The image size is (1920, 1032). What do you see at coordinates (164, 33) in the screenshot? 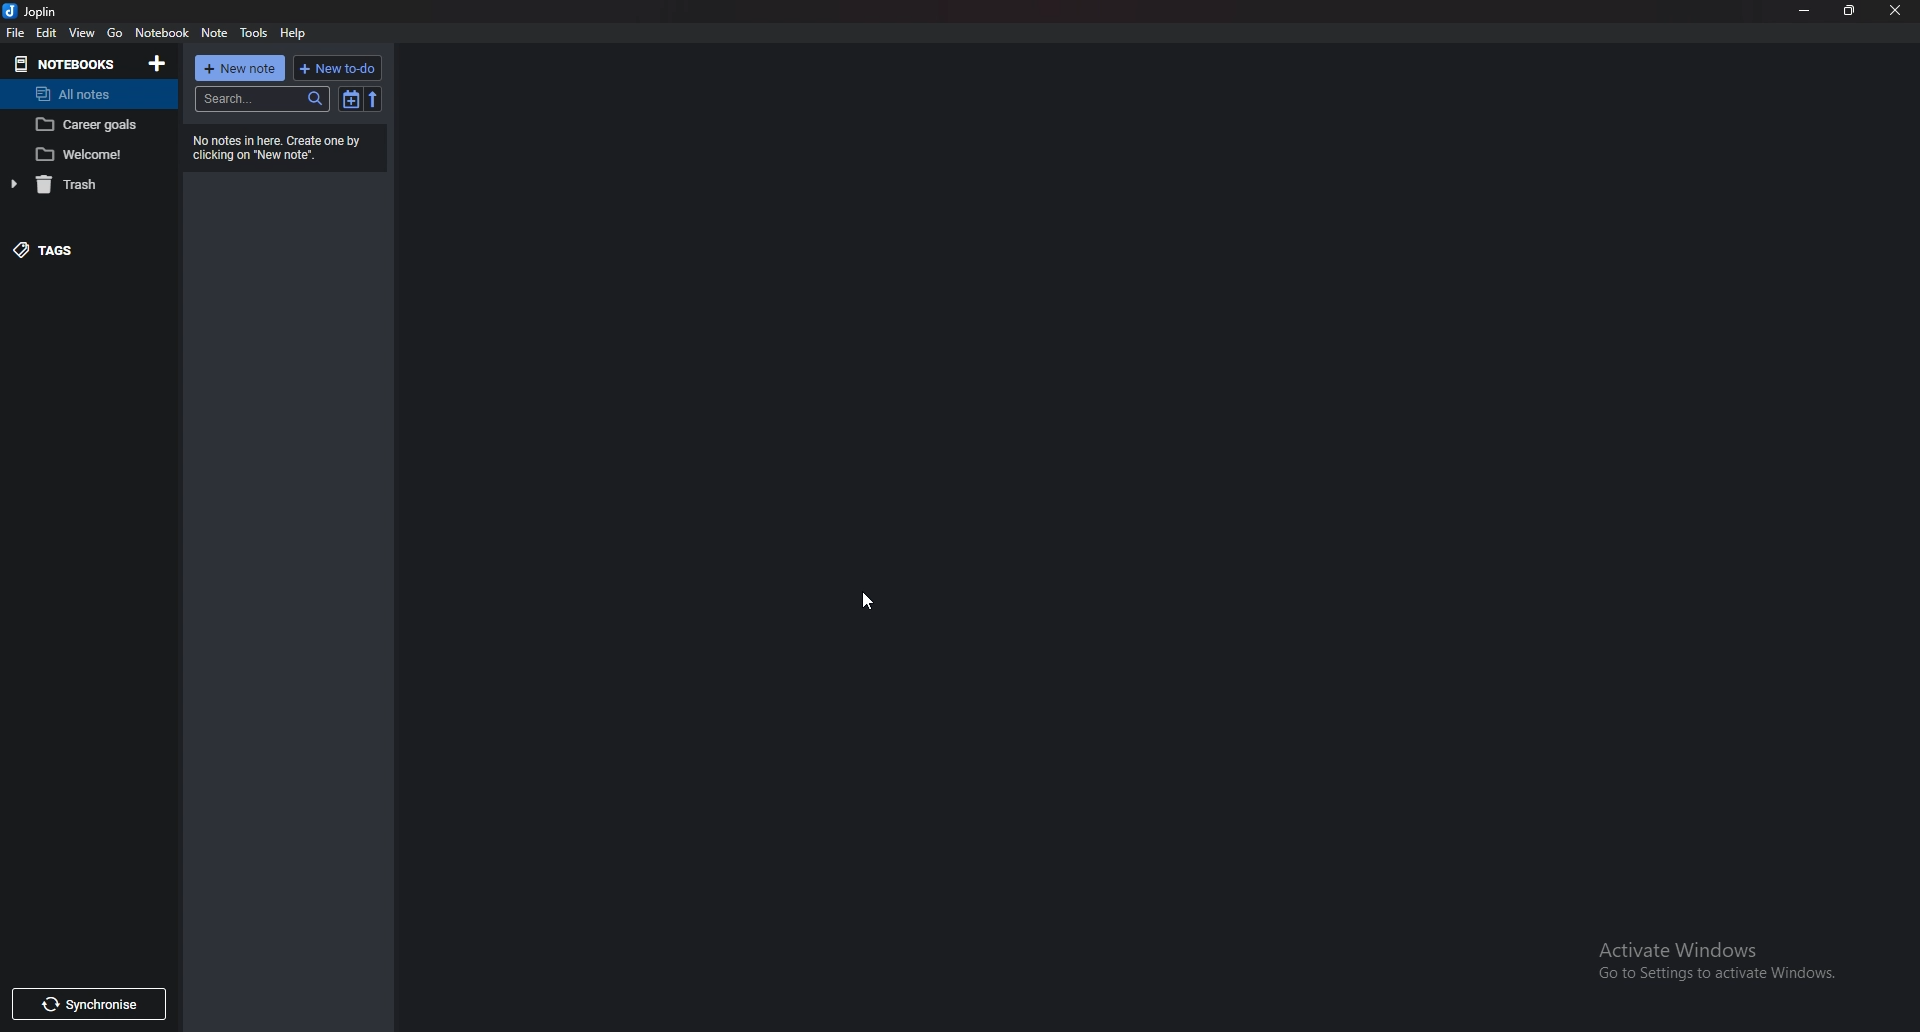
I see `notebook` at bounding box center [164, 33].